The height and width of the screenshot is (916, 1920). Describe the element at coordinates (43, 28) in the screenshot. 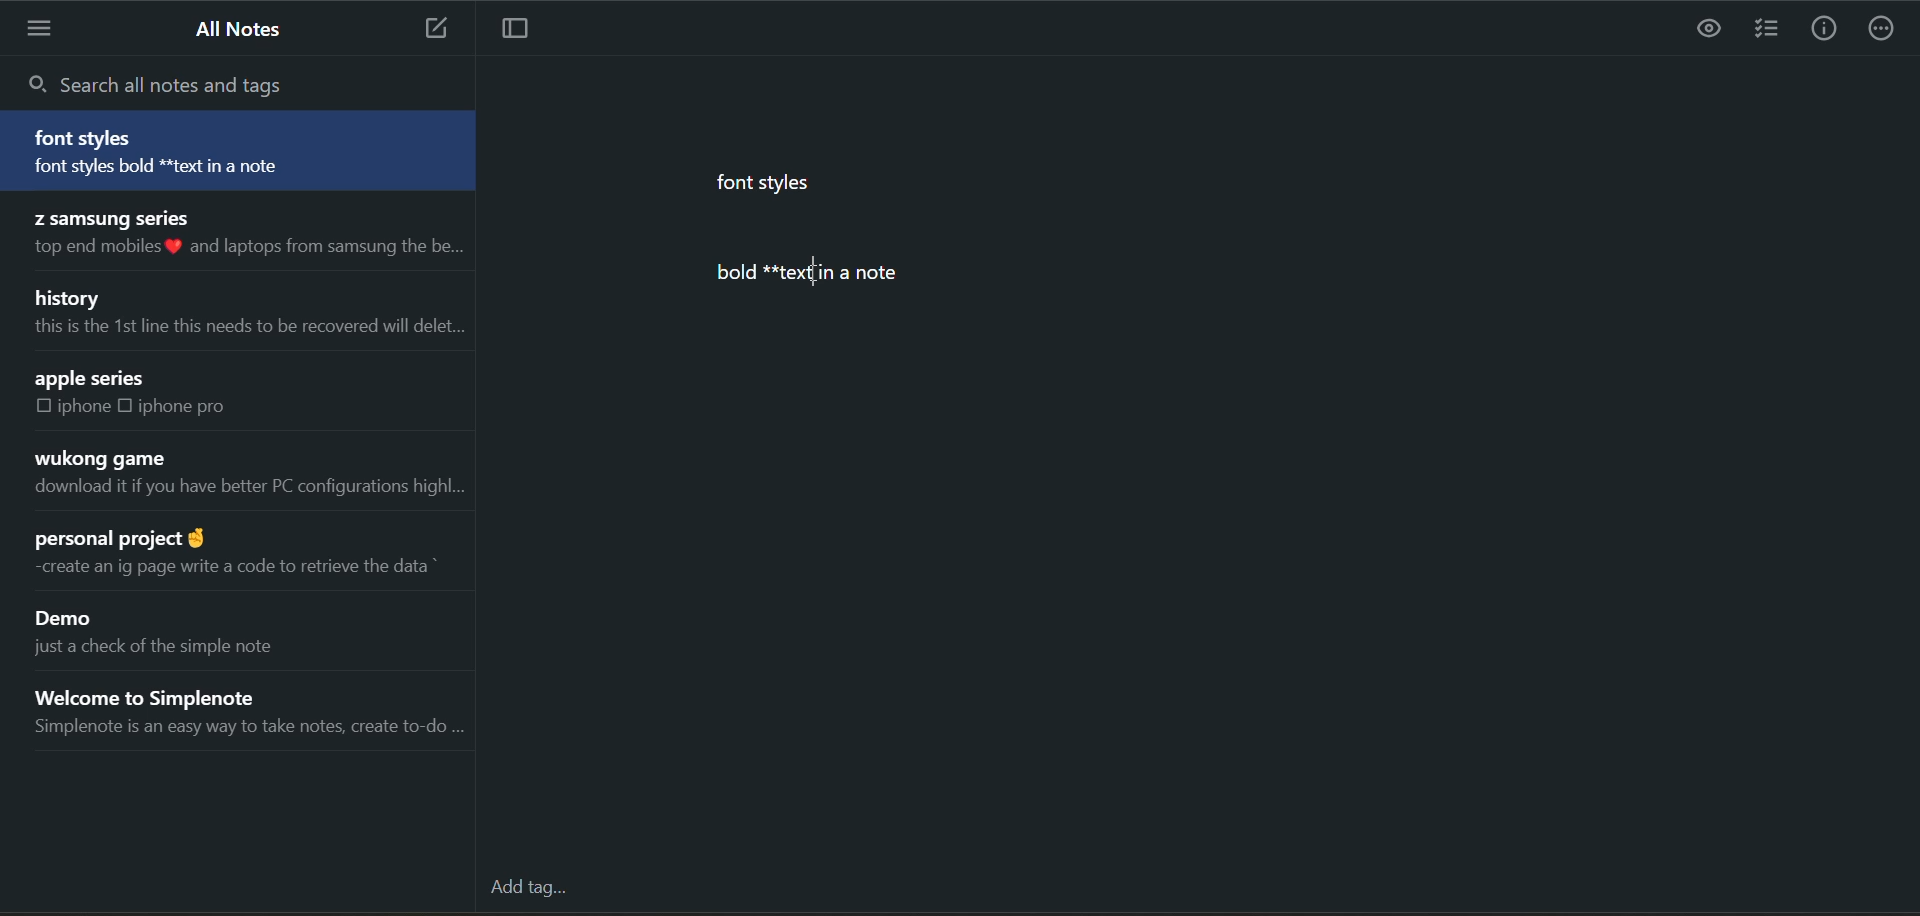

I see `menu` at that location.